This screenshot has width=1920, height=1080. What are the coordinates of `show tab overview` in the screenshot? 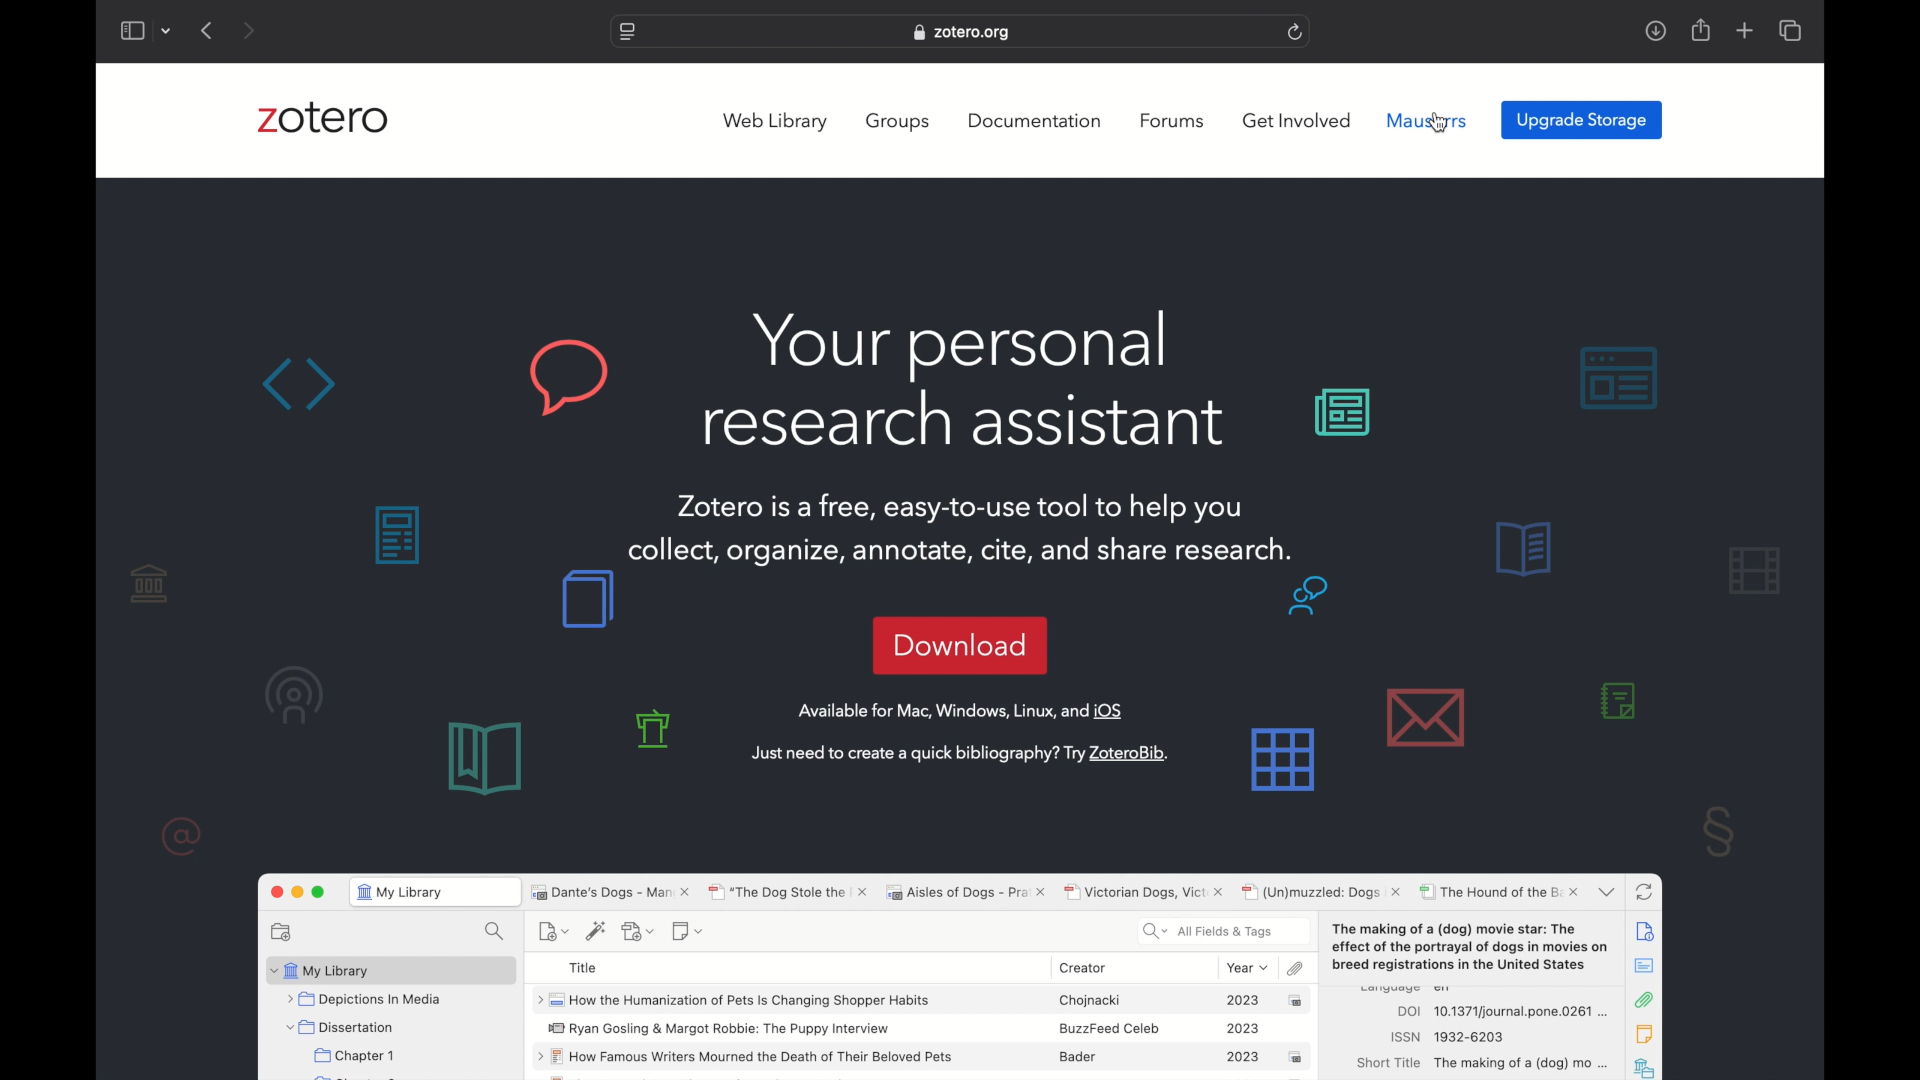 It's located at (1790, 30).